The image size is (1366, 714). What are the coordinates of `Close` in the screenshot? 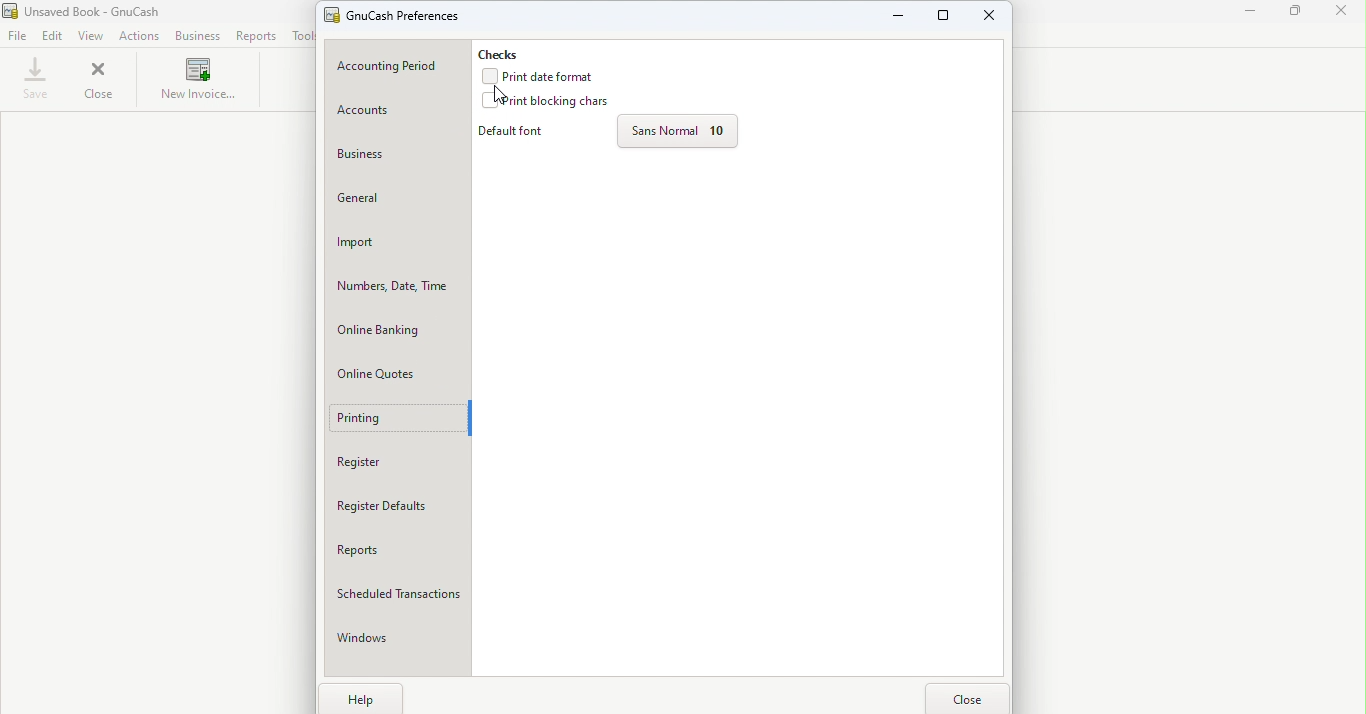 It's located at (972, 696).